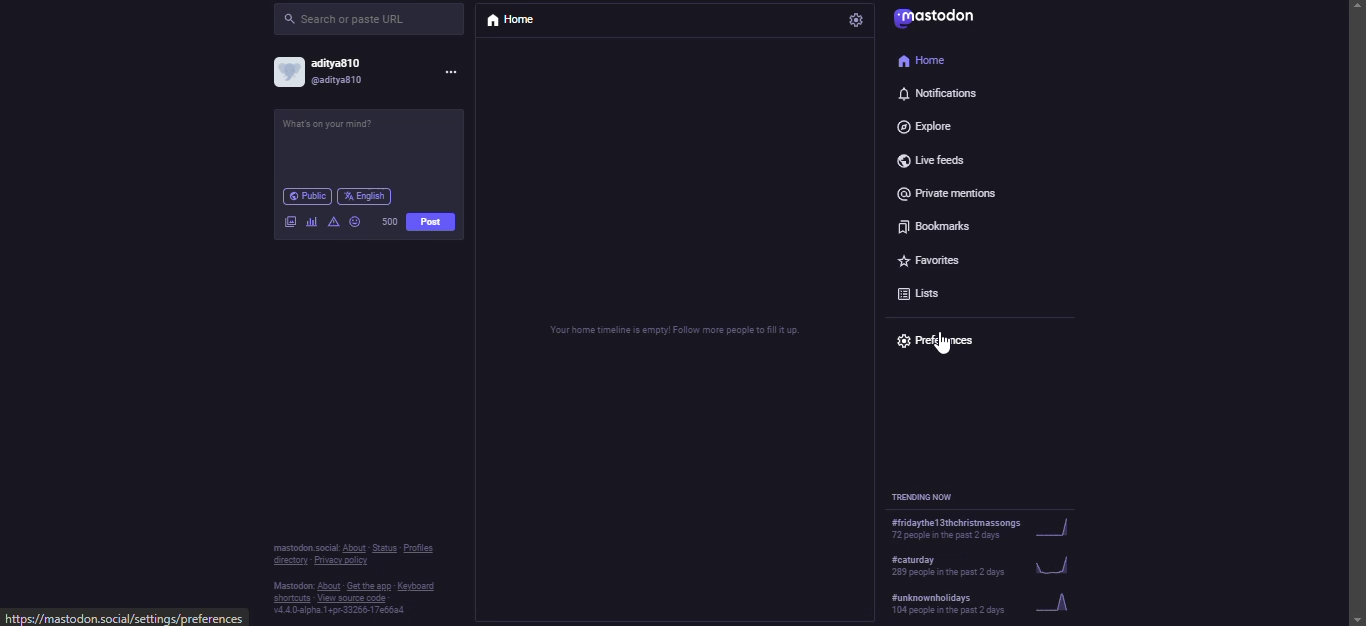  Describe the element at coordinates (924, 254) in the screenshot. I see `favorites` at that location.